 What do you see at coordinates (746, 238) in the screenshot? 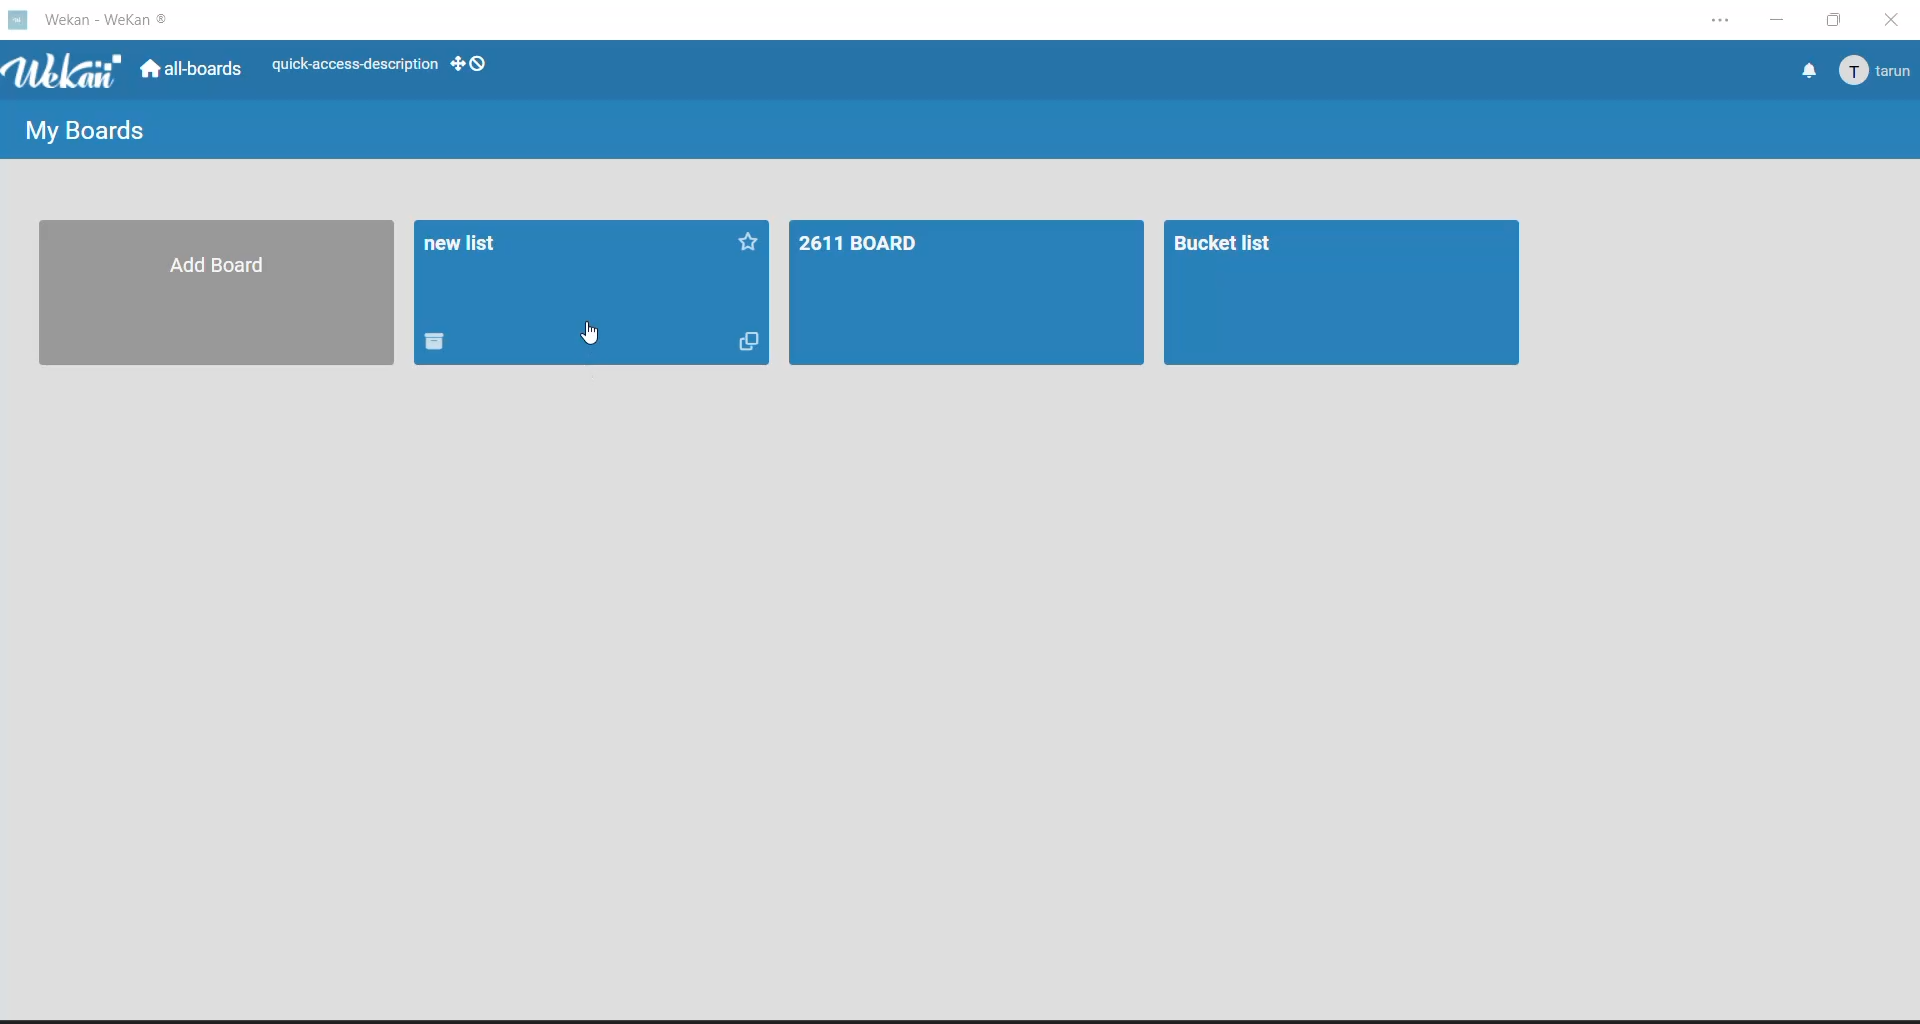
I see `Favorite` at bounding box center [746, 238].